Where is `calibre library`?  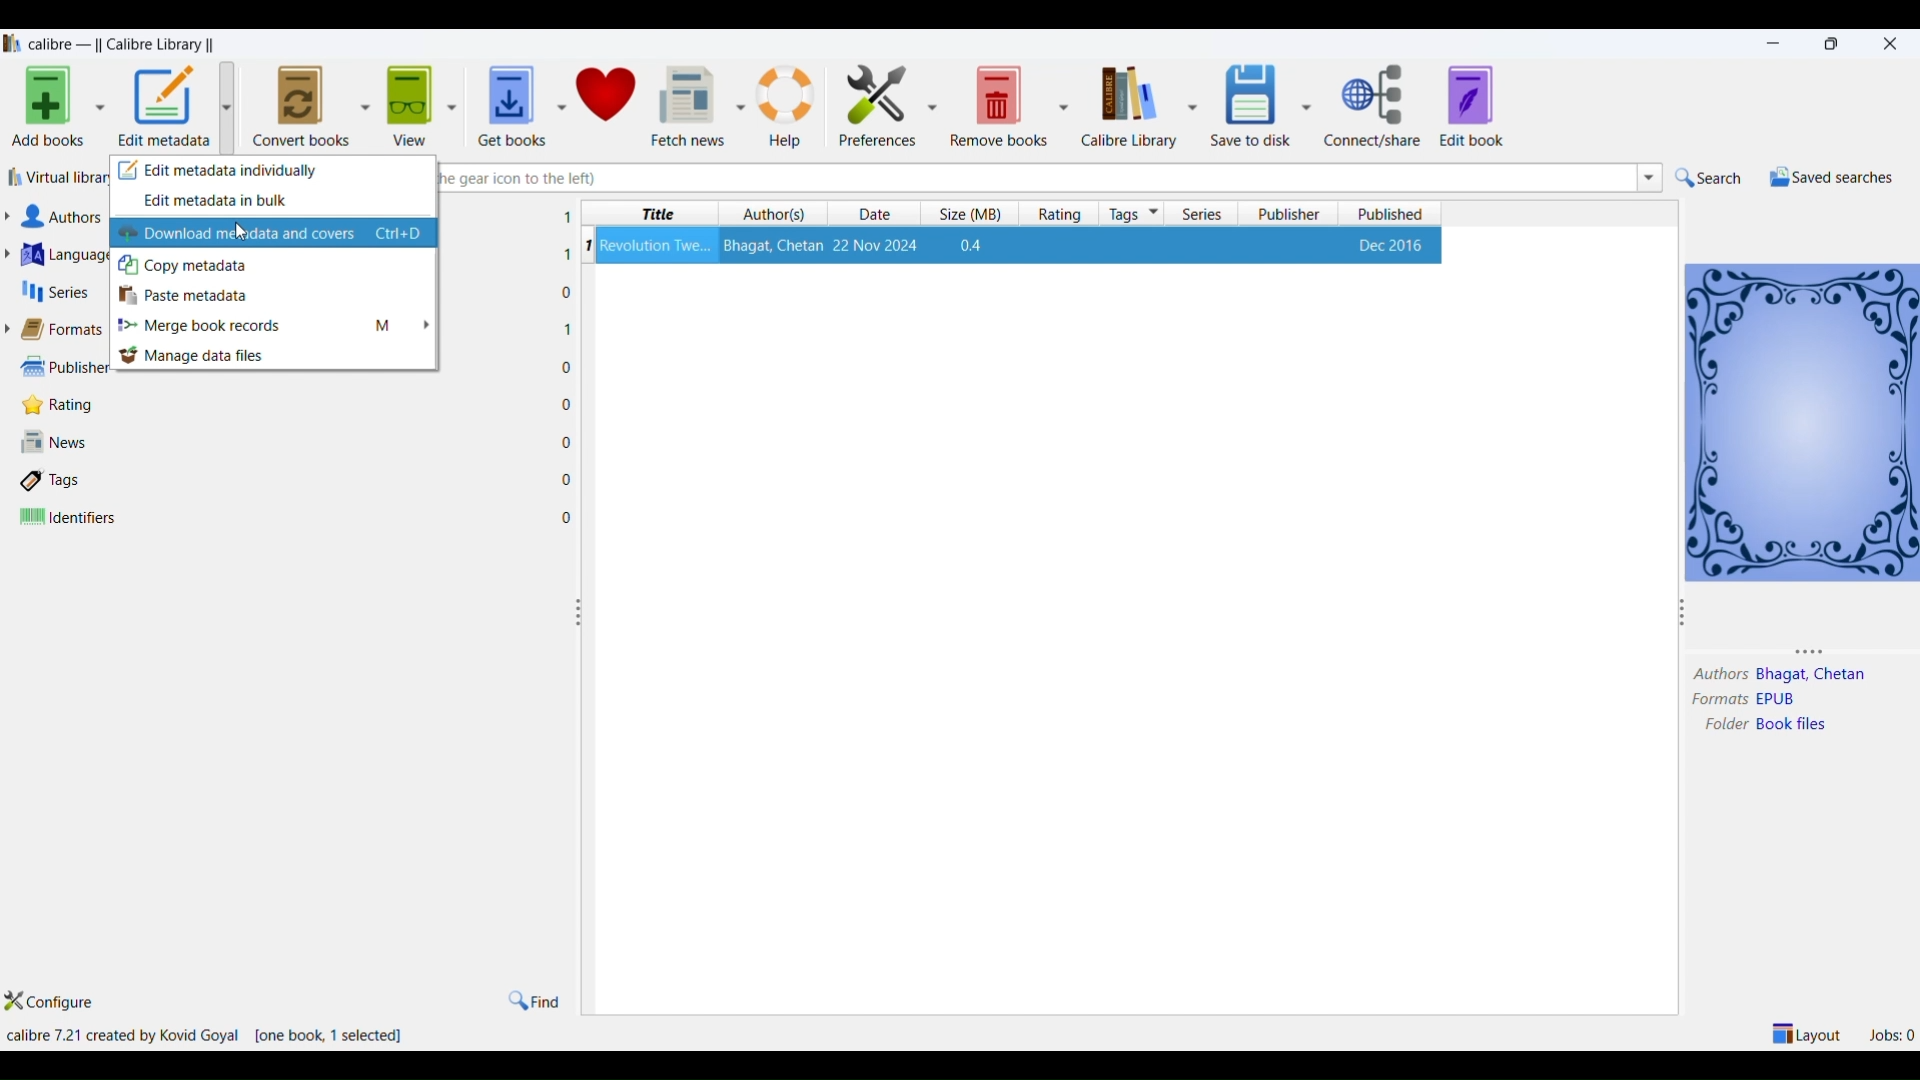
calibre library is located at coordinates (1126, 106).